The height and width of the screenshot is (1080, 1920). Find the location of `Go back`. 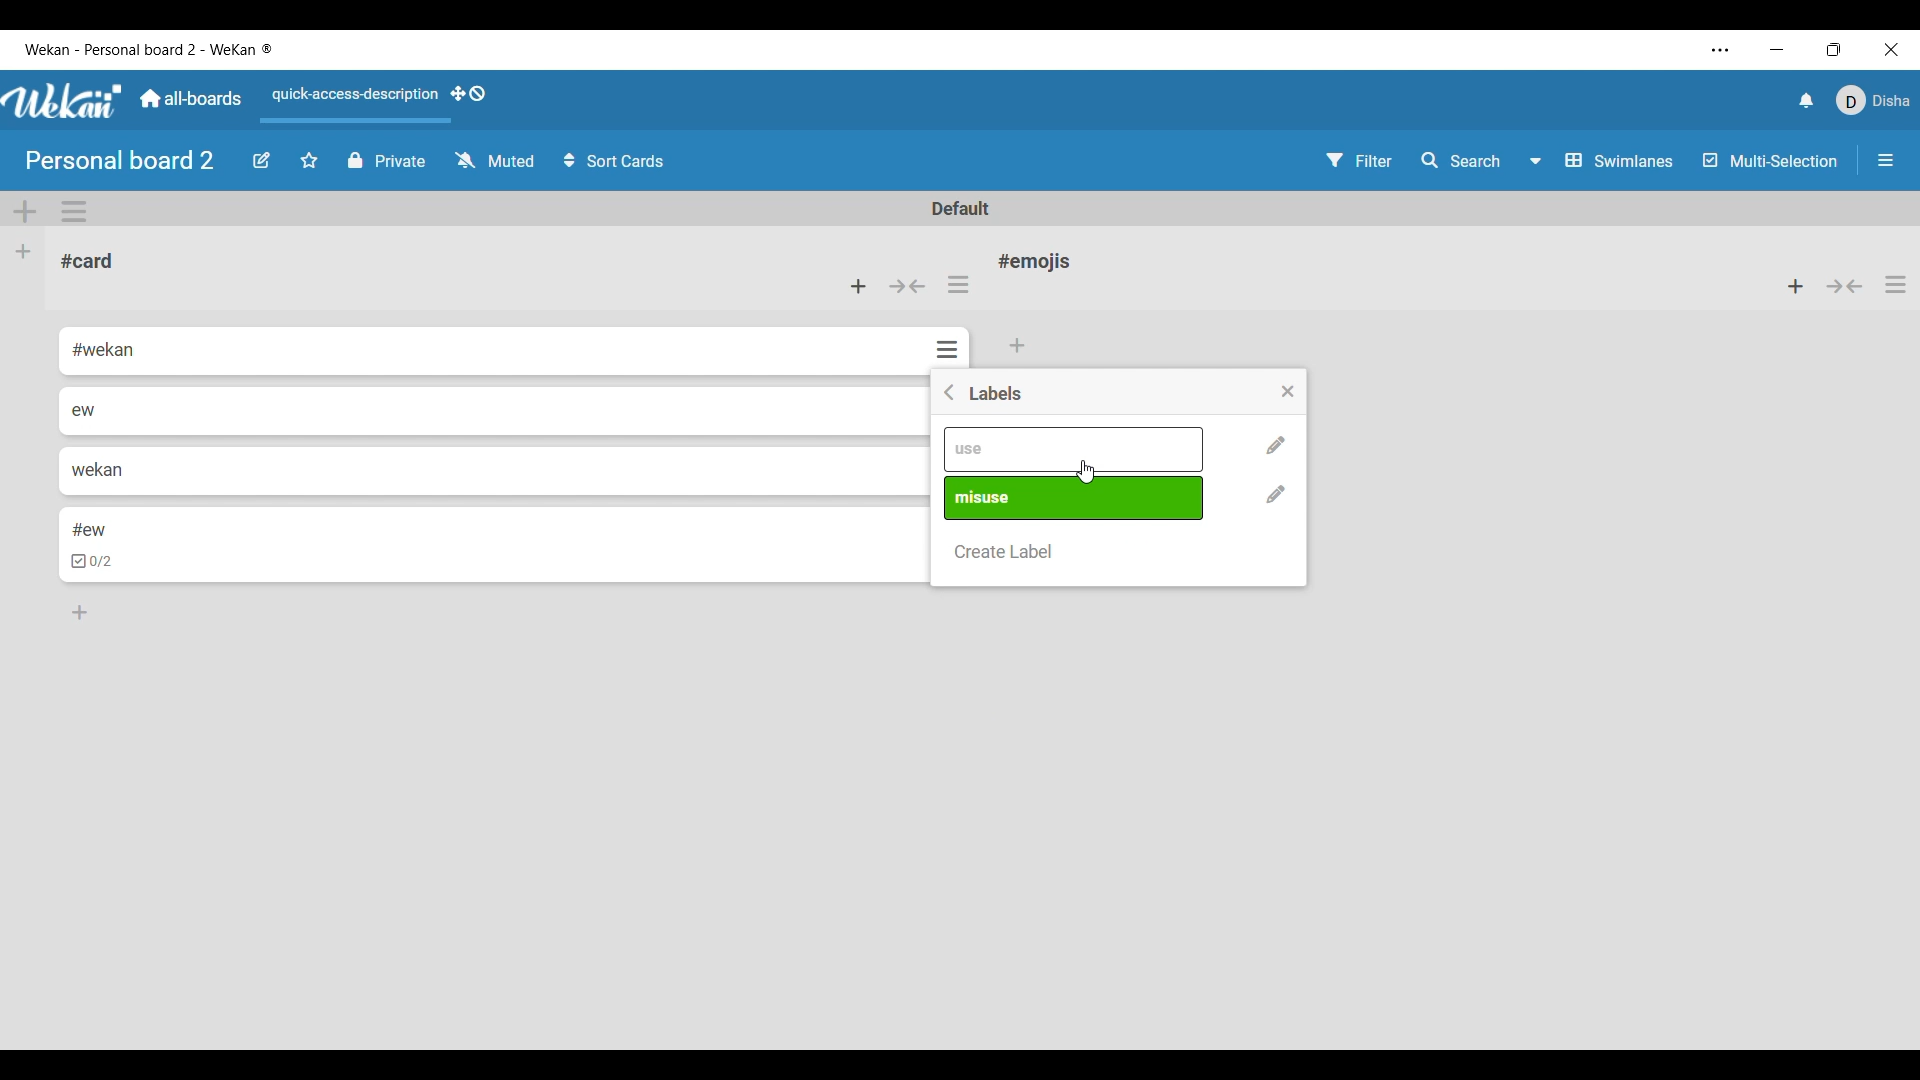

Go back is located at coordinates (950, 392).